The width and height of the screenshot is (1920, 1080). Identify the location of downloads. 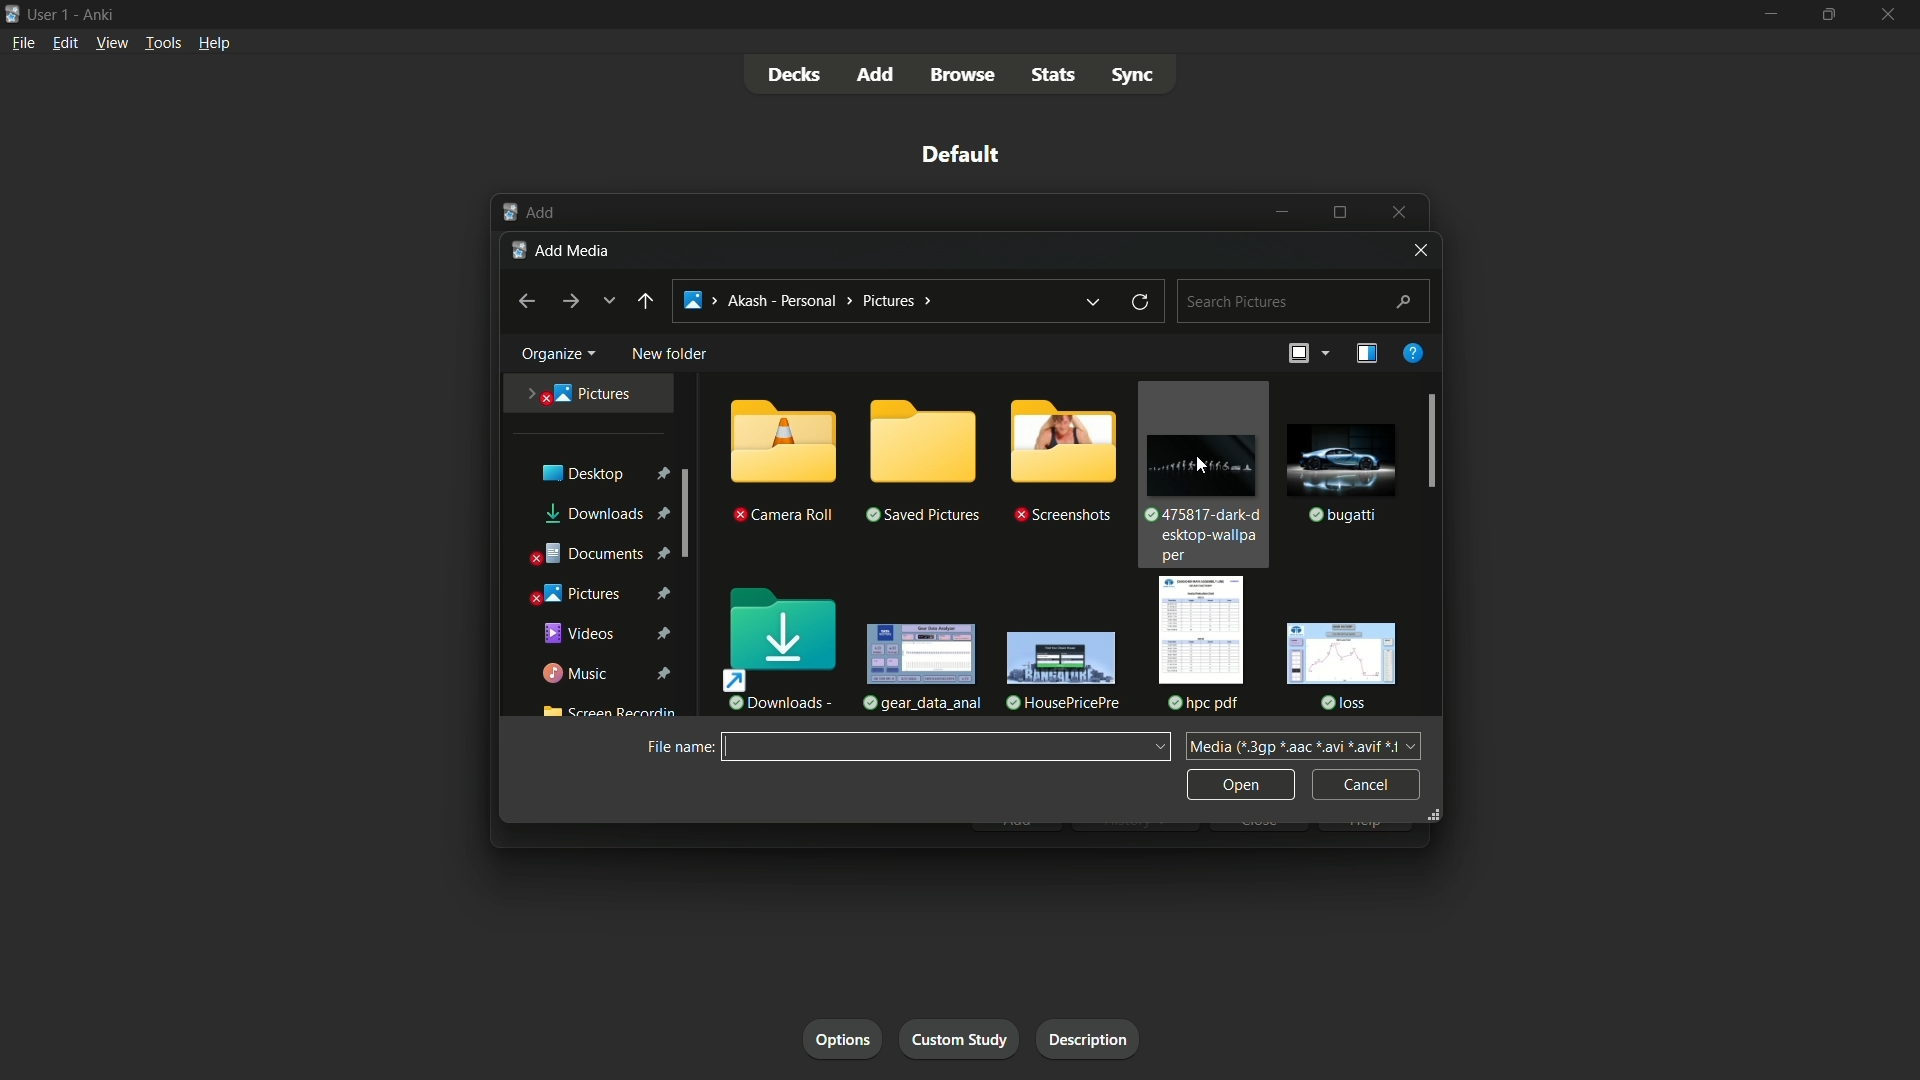
(782, 645).